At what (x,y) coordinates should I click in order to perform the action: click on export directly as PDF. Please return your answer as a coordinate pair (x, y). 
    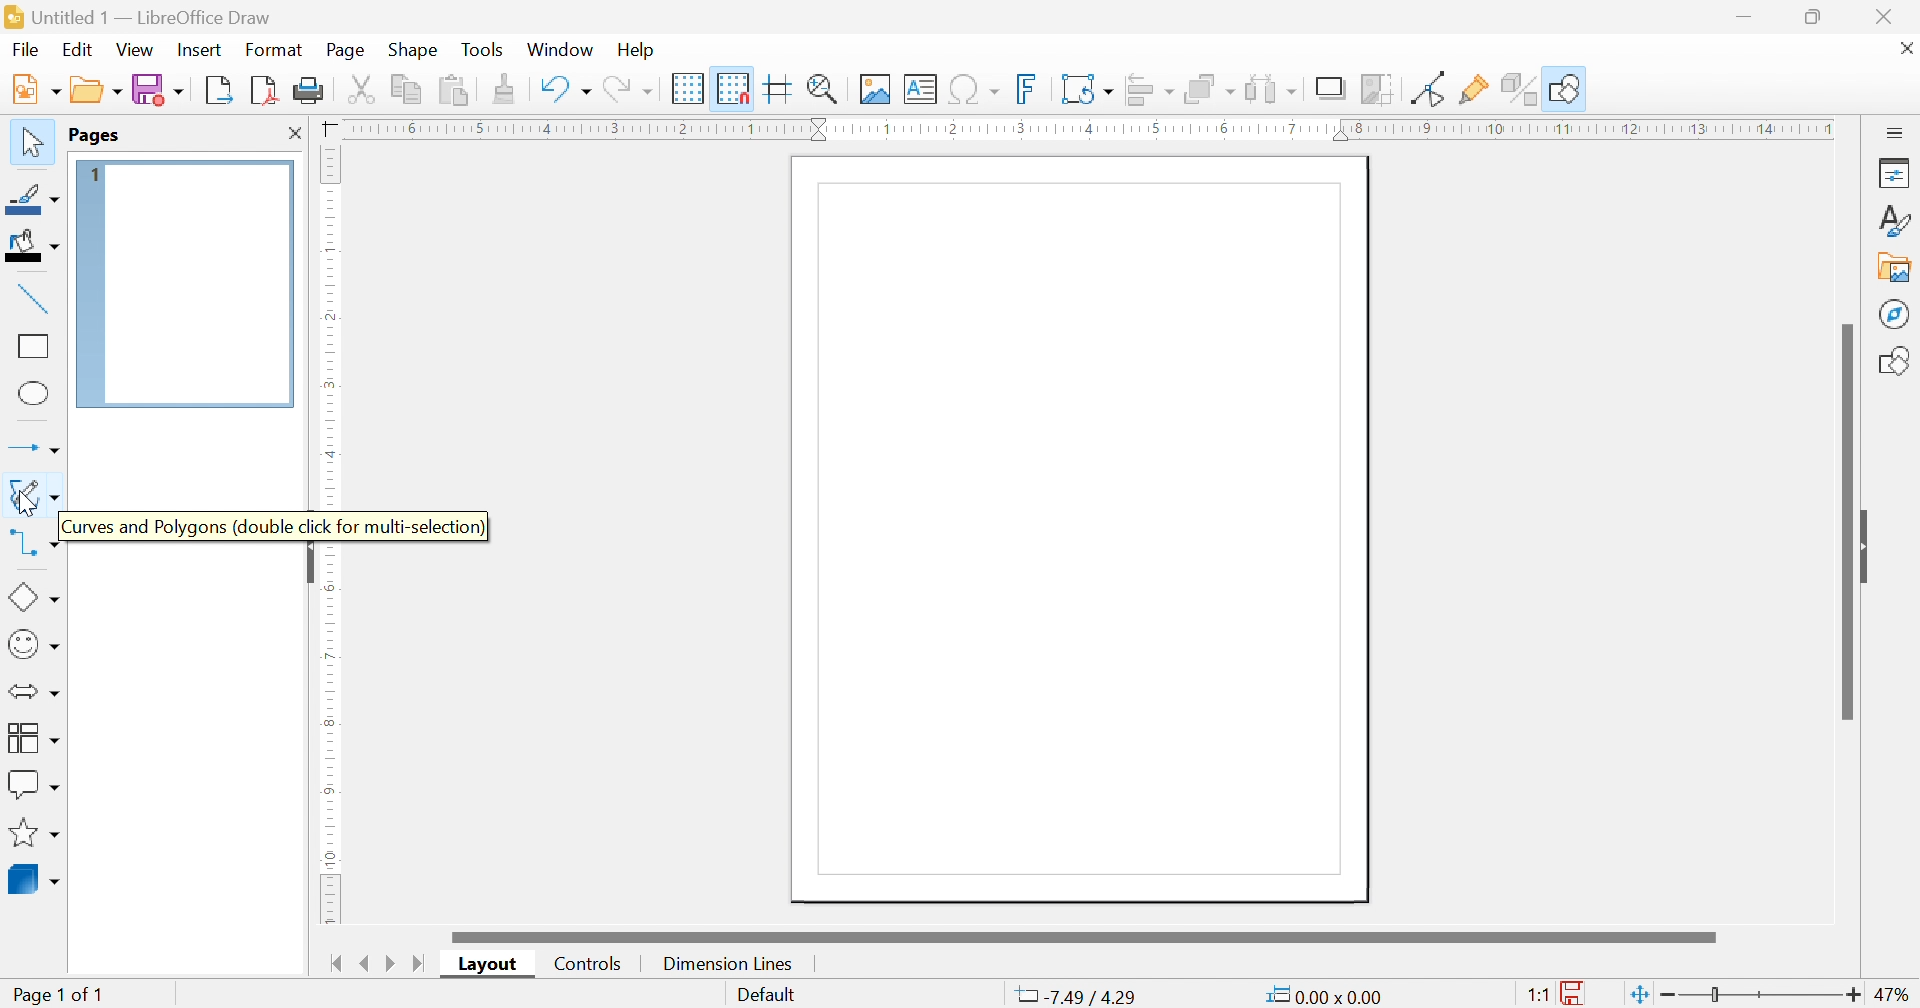
    Looking at the image, I should click on (267, 91).